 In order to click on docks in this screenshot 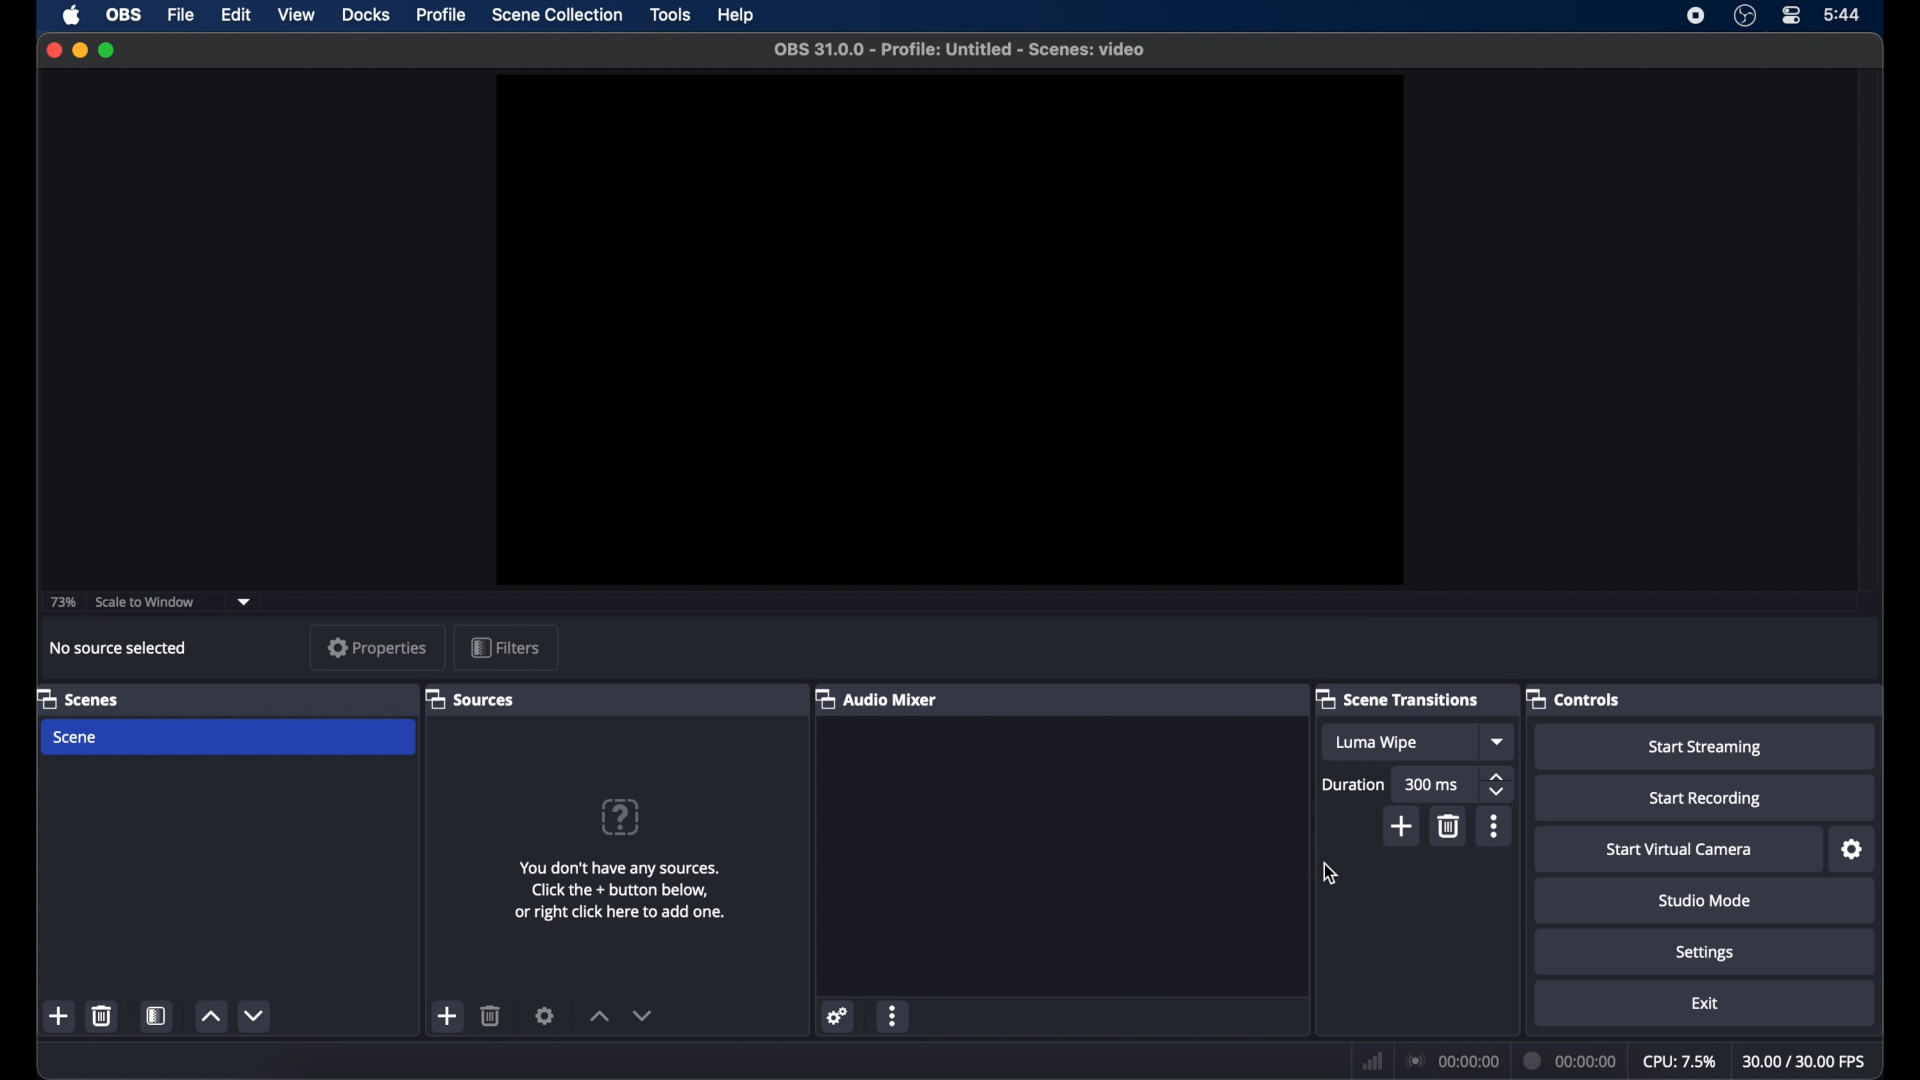, I will do `click(366, 16)`.